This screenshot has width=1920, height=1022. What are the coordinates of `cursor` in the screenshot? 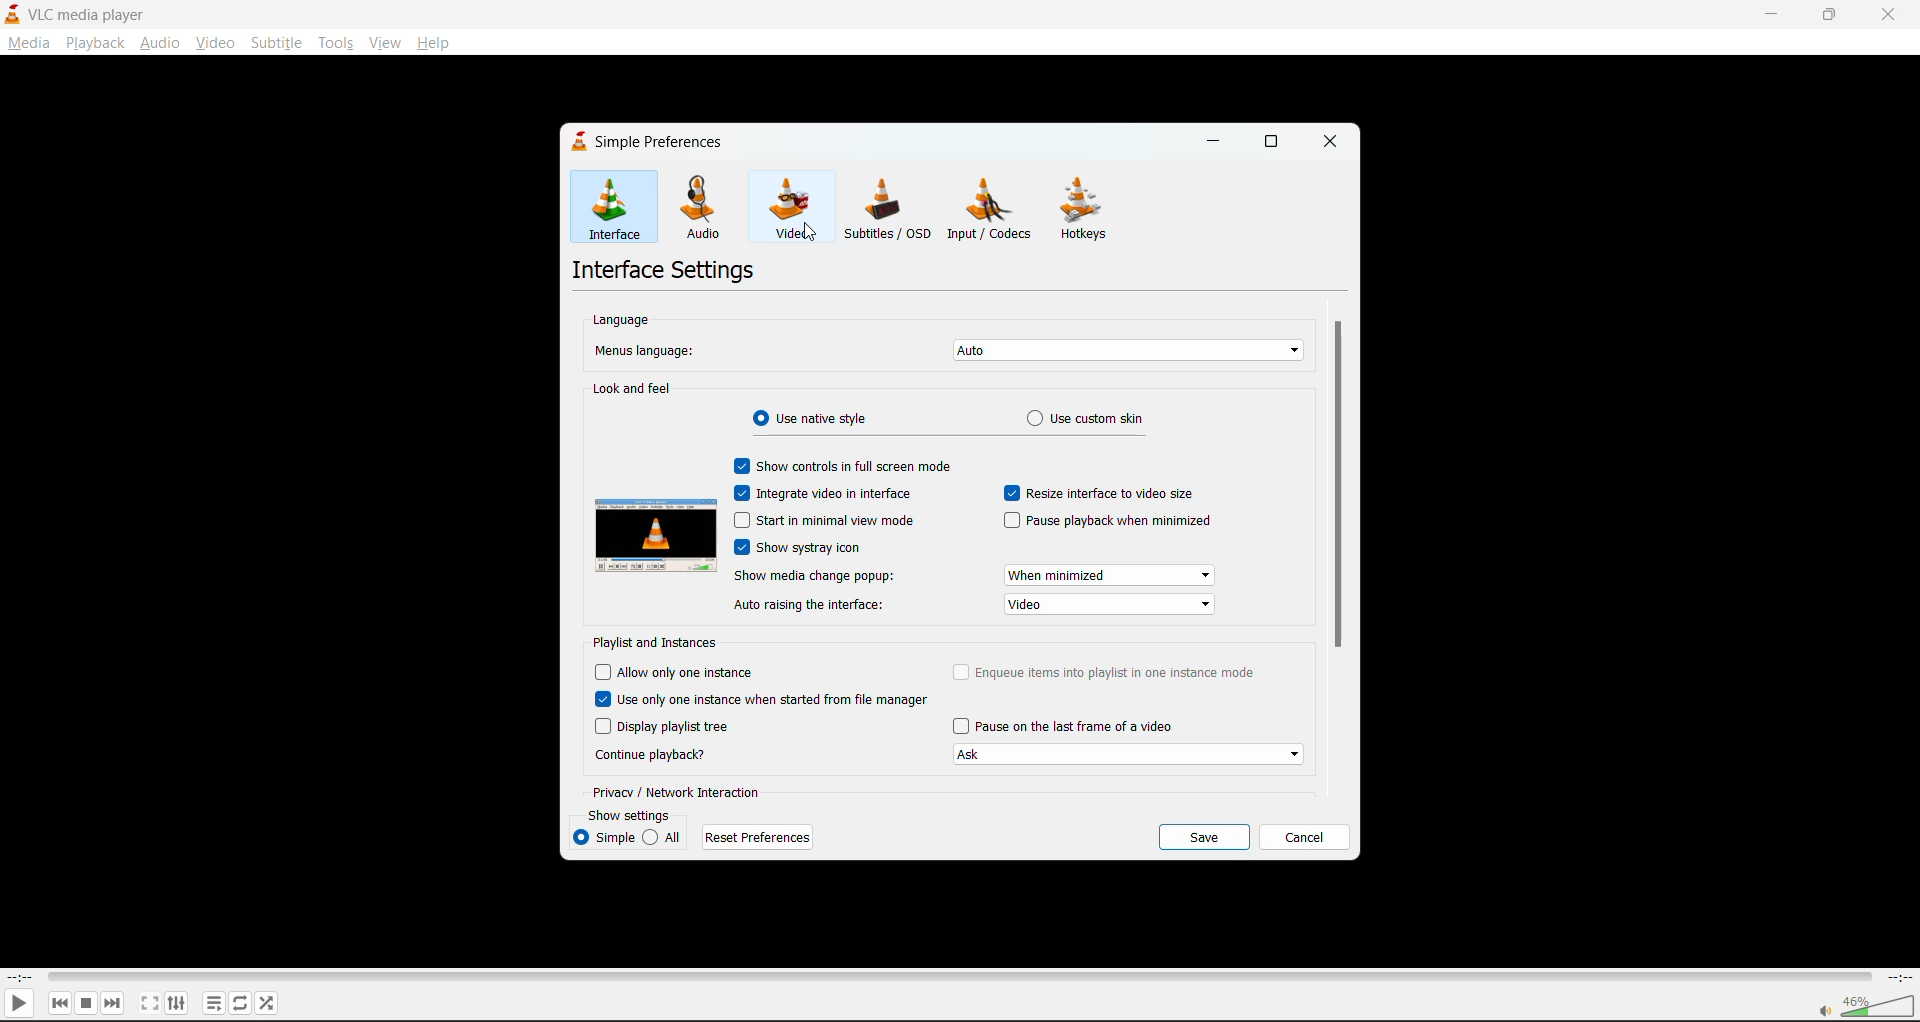 It's located at (810, 237).